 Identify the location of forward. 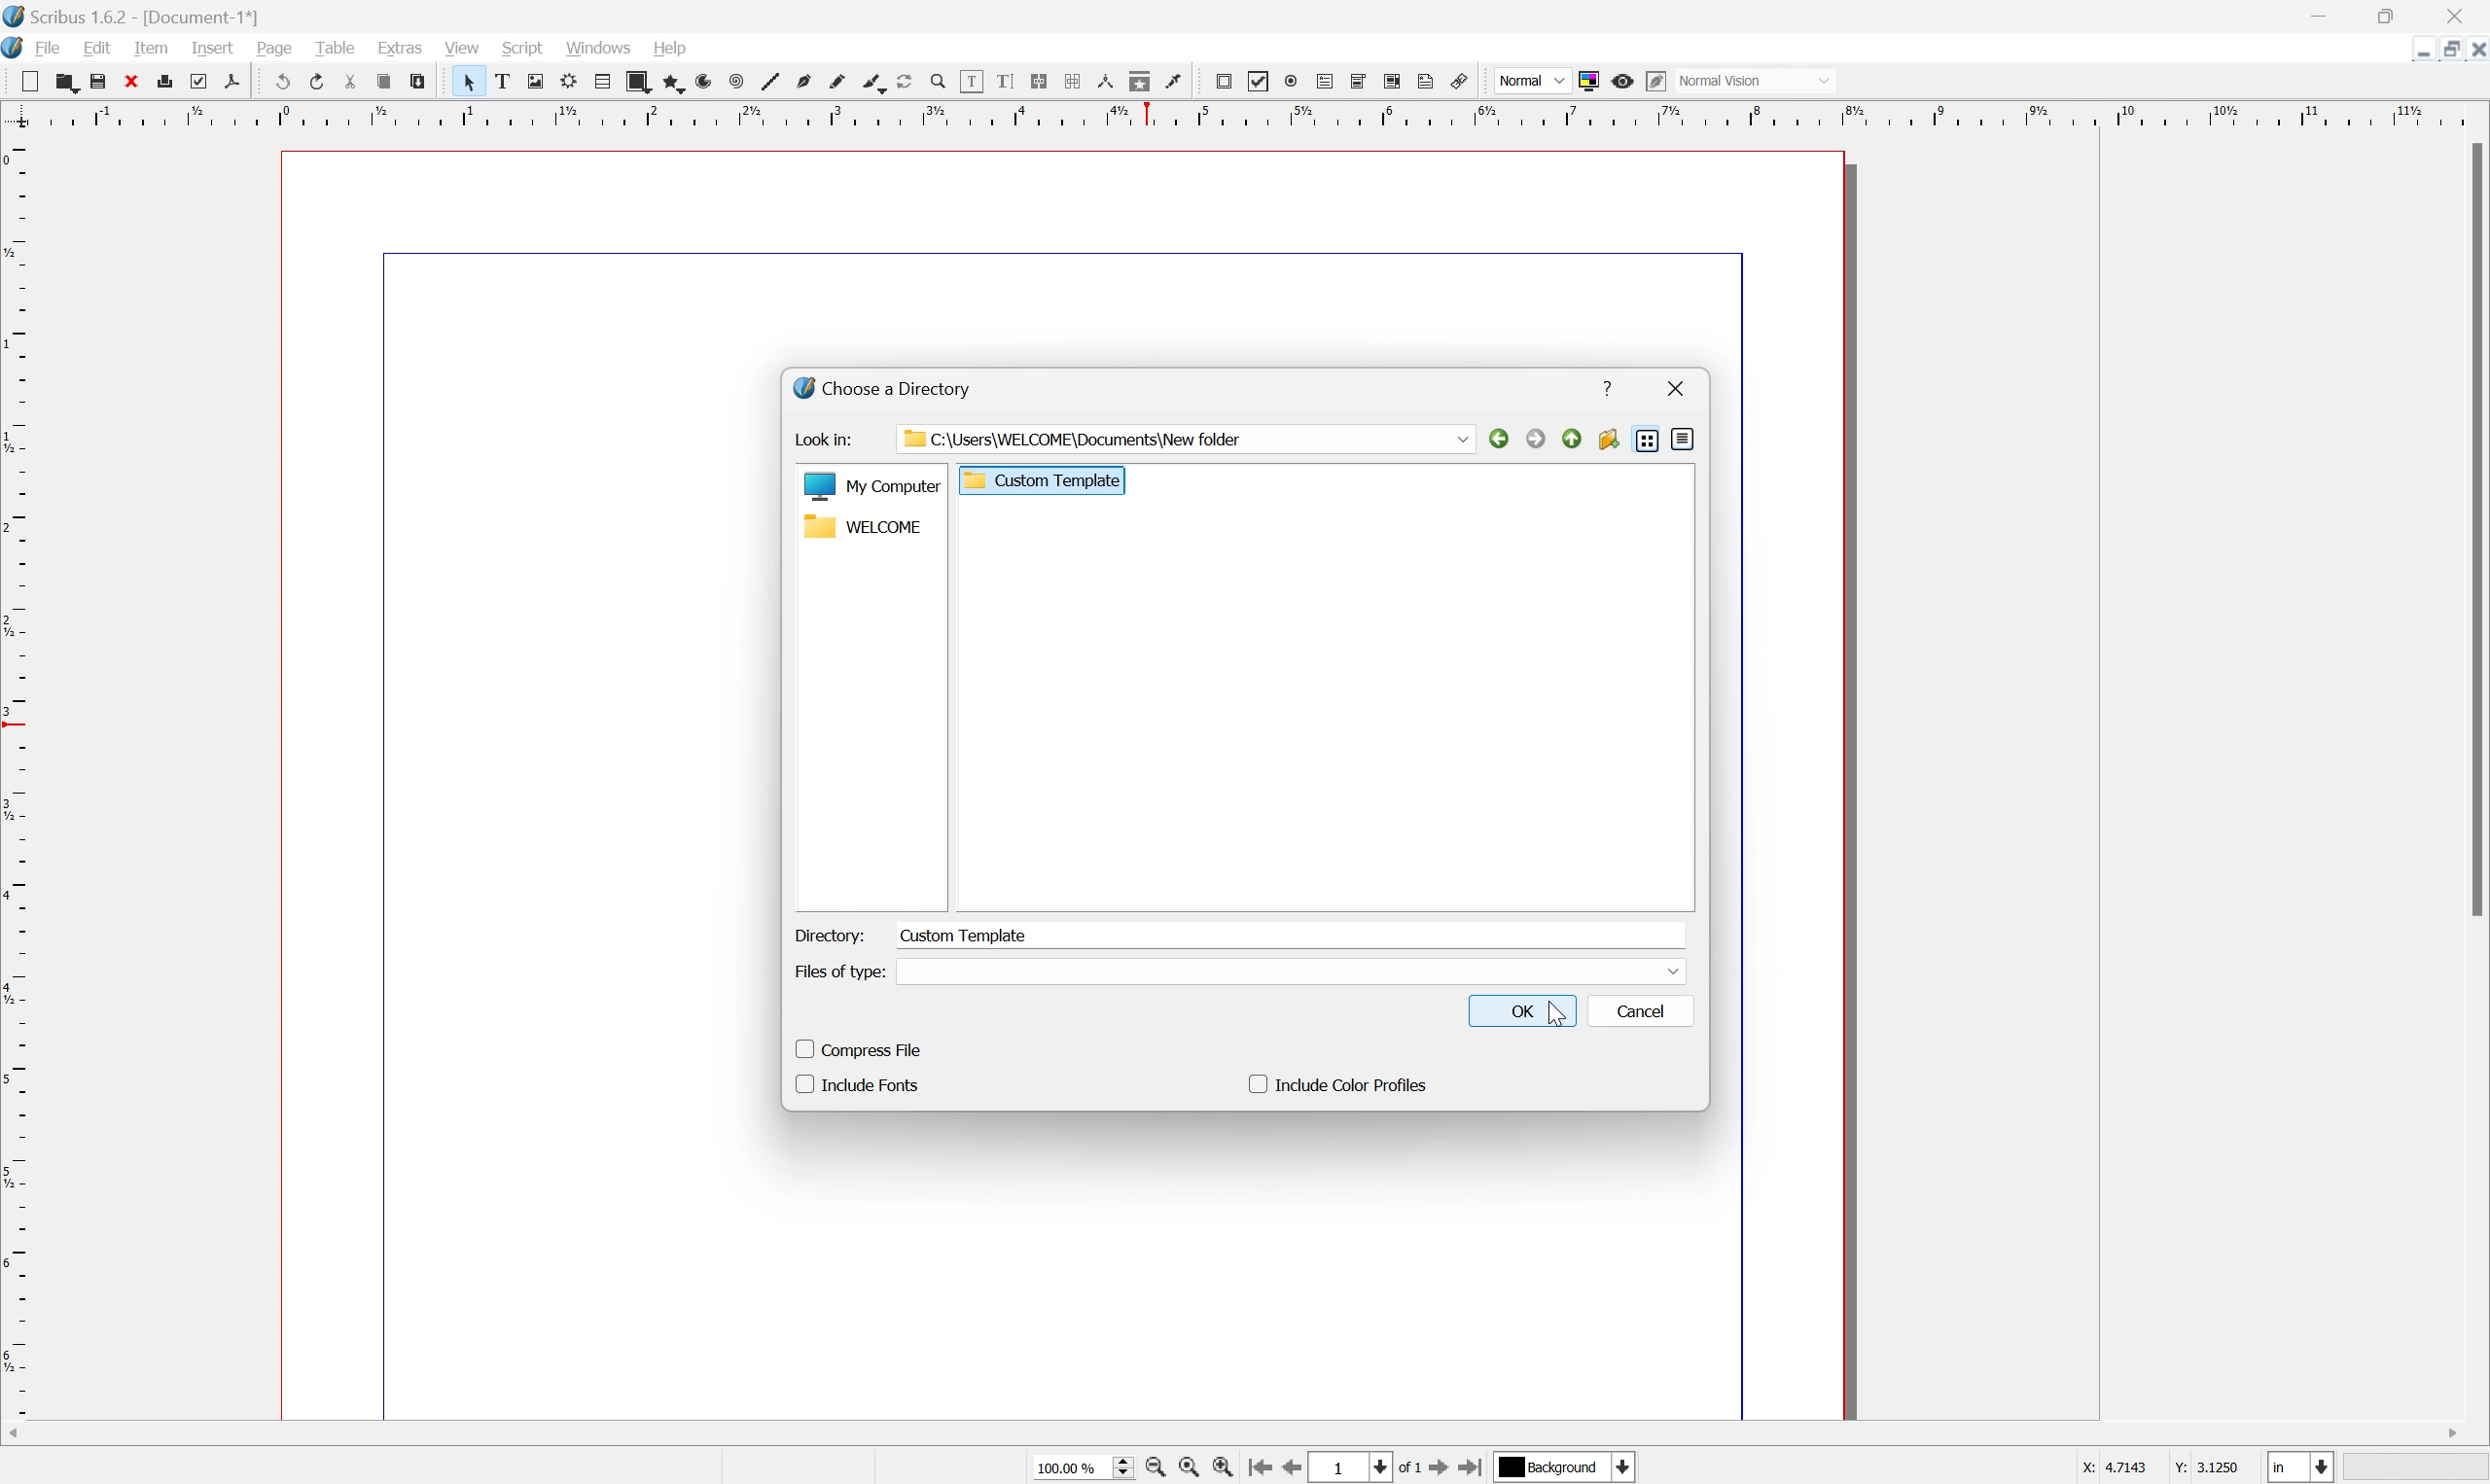
(1533, 441).